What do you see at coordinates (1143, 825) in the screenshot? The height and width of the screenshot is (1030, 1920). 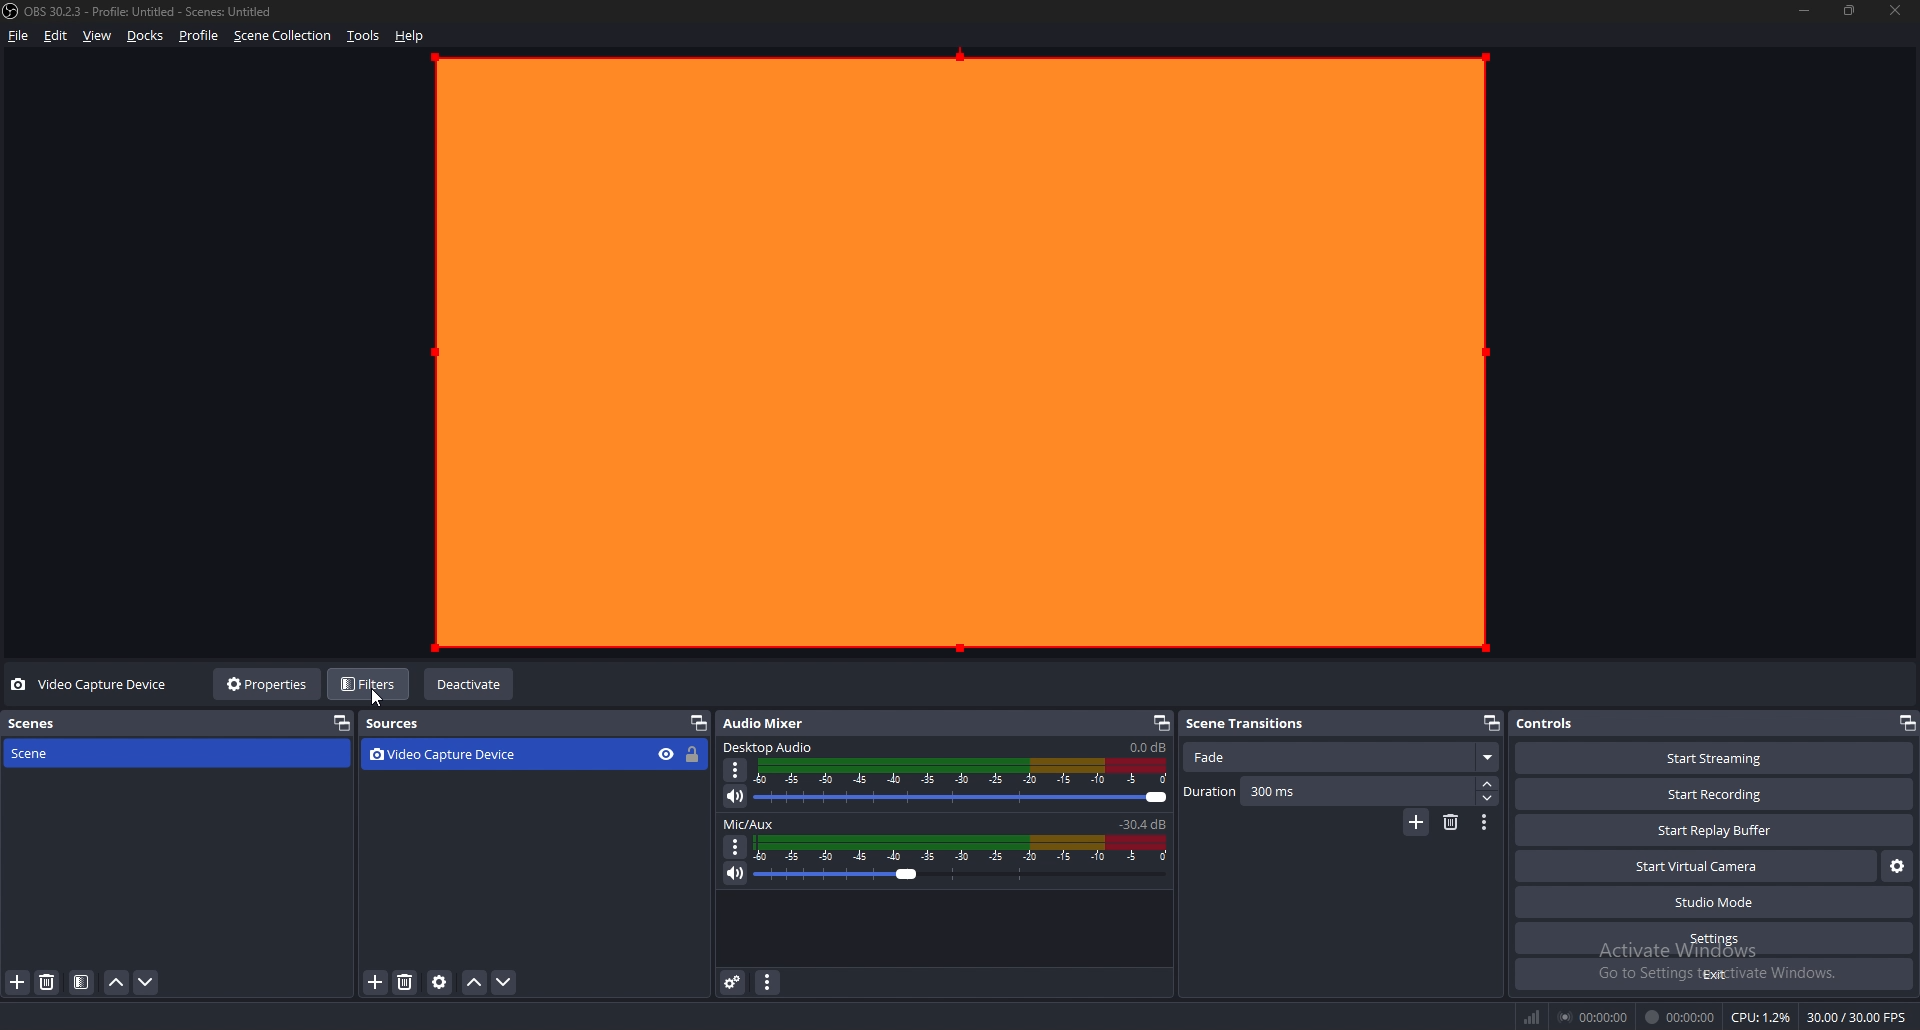 I see `-30.4db` at bounding box center [1143, 825].